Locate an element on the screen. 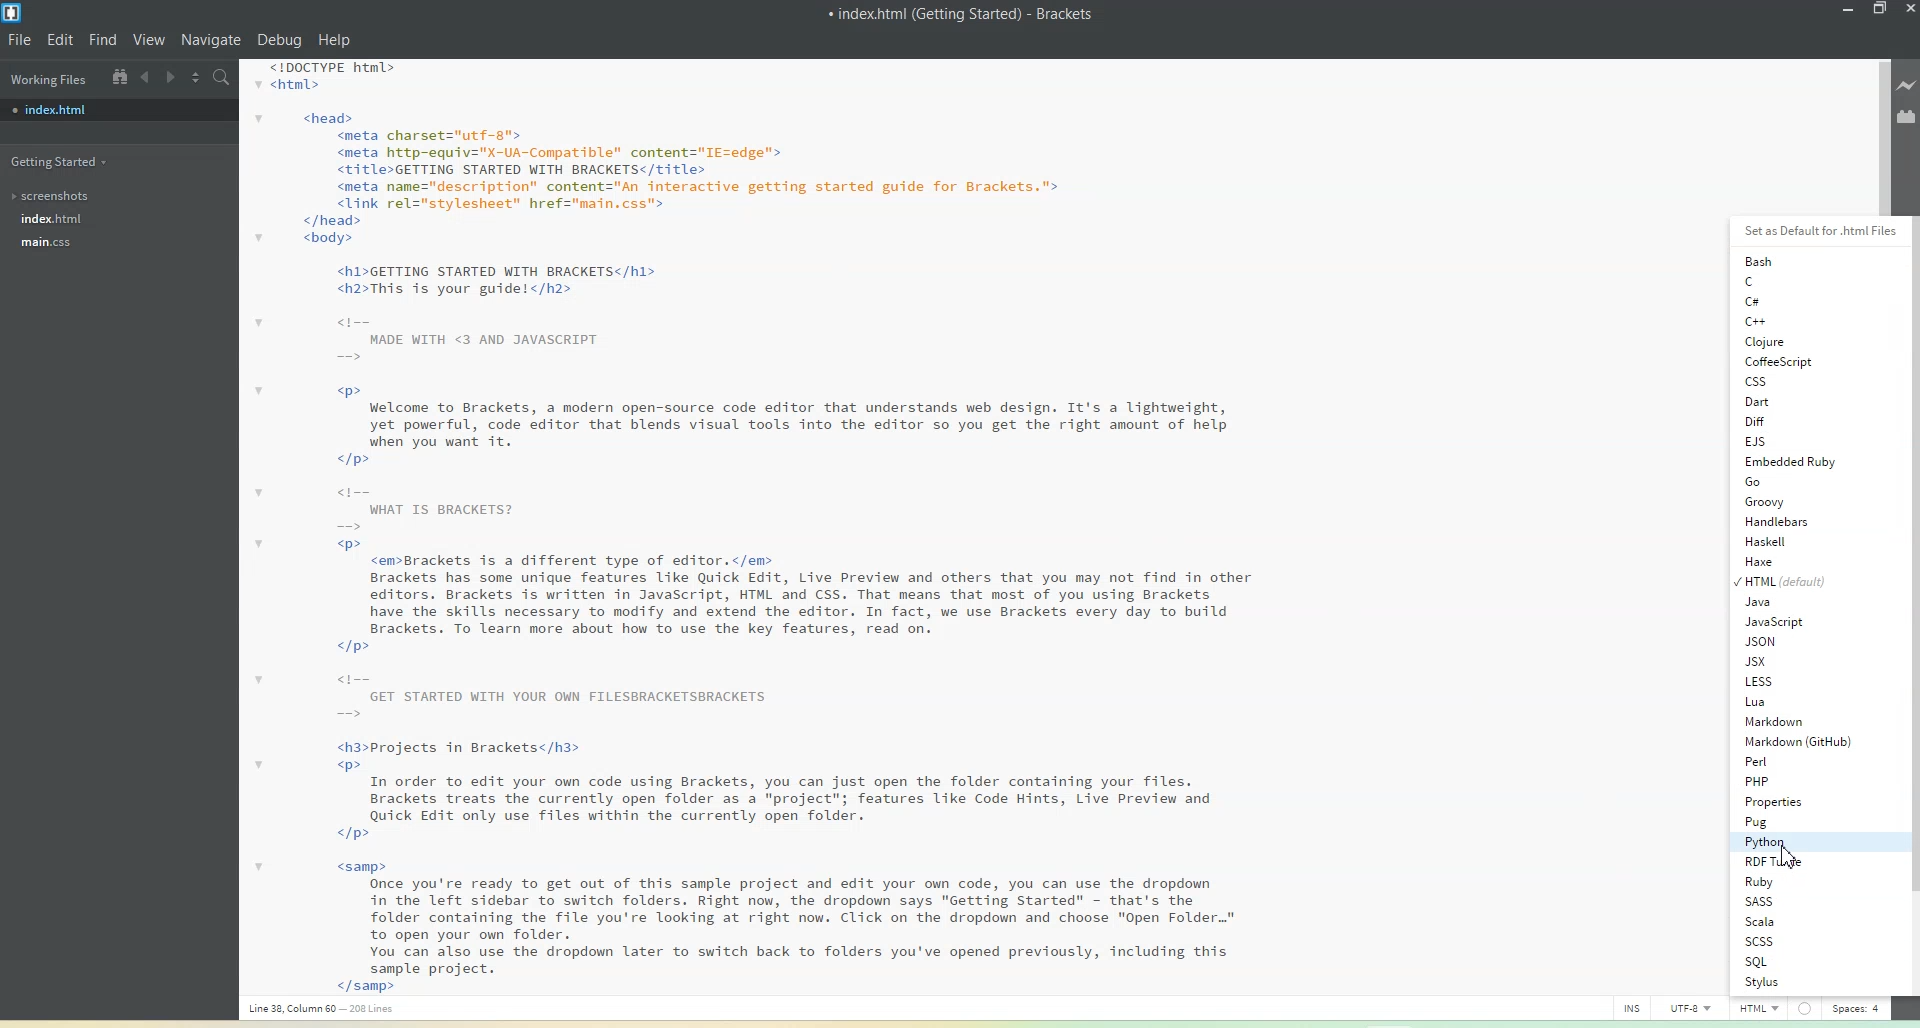 The image size is (1920, 1028). Python is located at coordinates (1799, 842).